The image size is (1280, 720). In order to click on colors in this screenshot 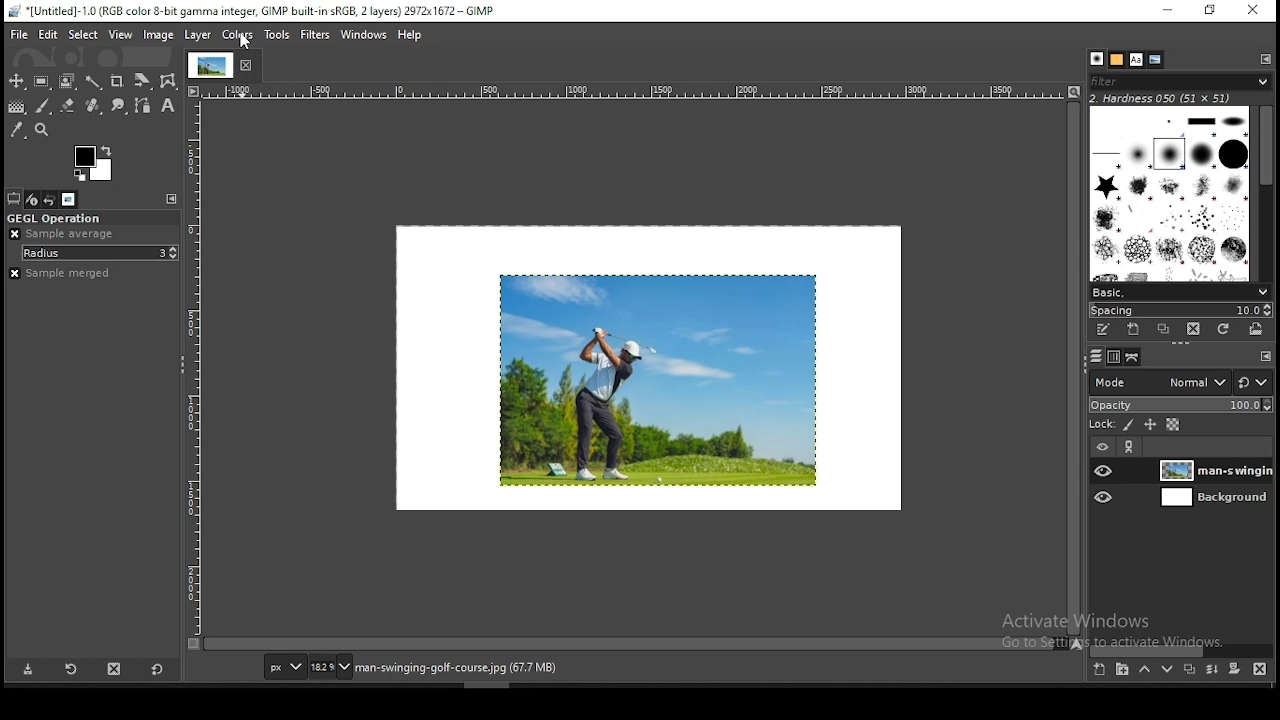, I will do `click(95, 161)`.